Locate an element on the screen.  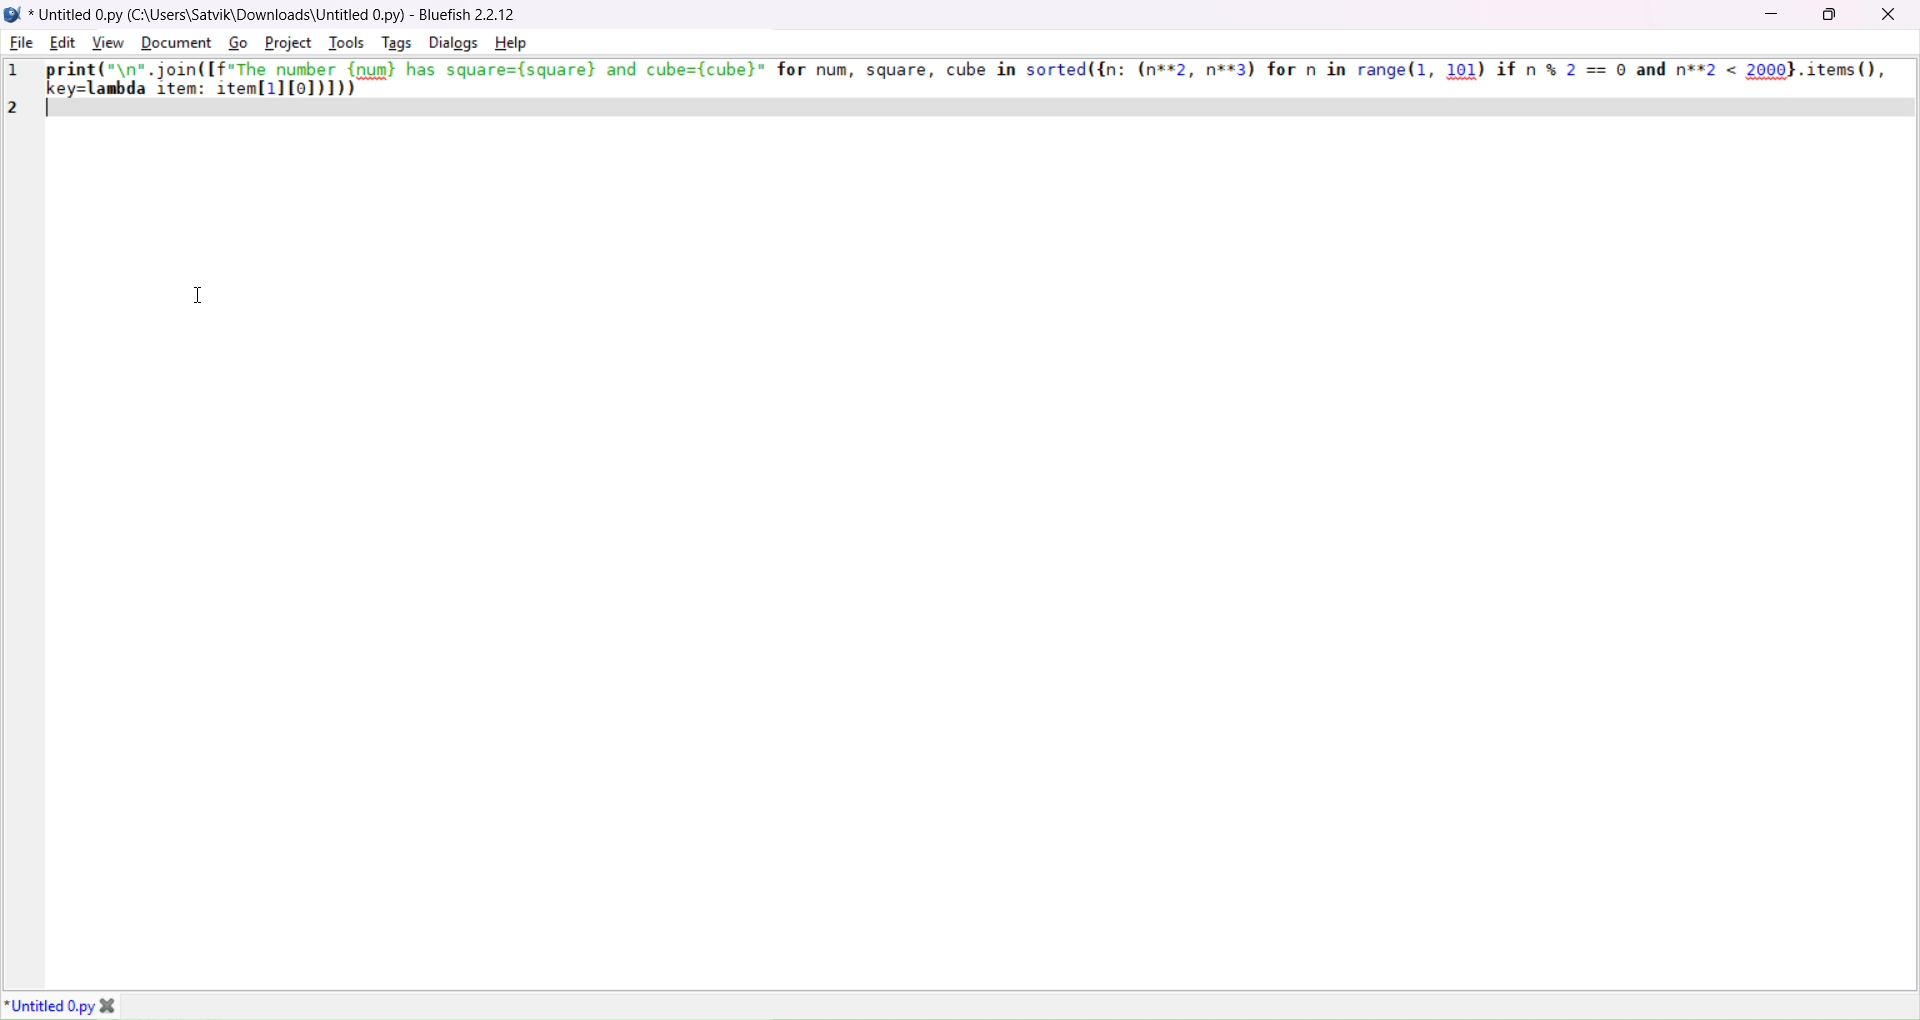
2 is located at coordinates (16, 107).